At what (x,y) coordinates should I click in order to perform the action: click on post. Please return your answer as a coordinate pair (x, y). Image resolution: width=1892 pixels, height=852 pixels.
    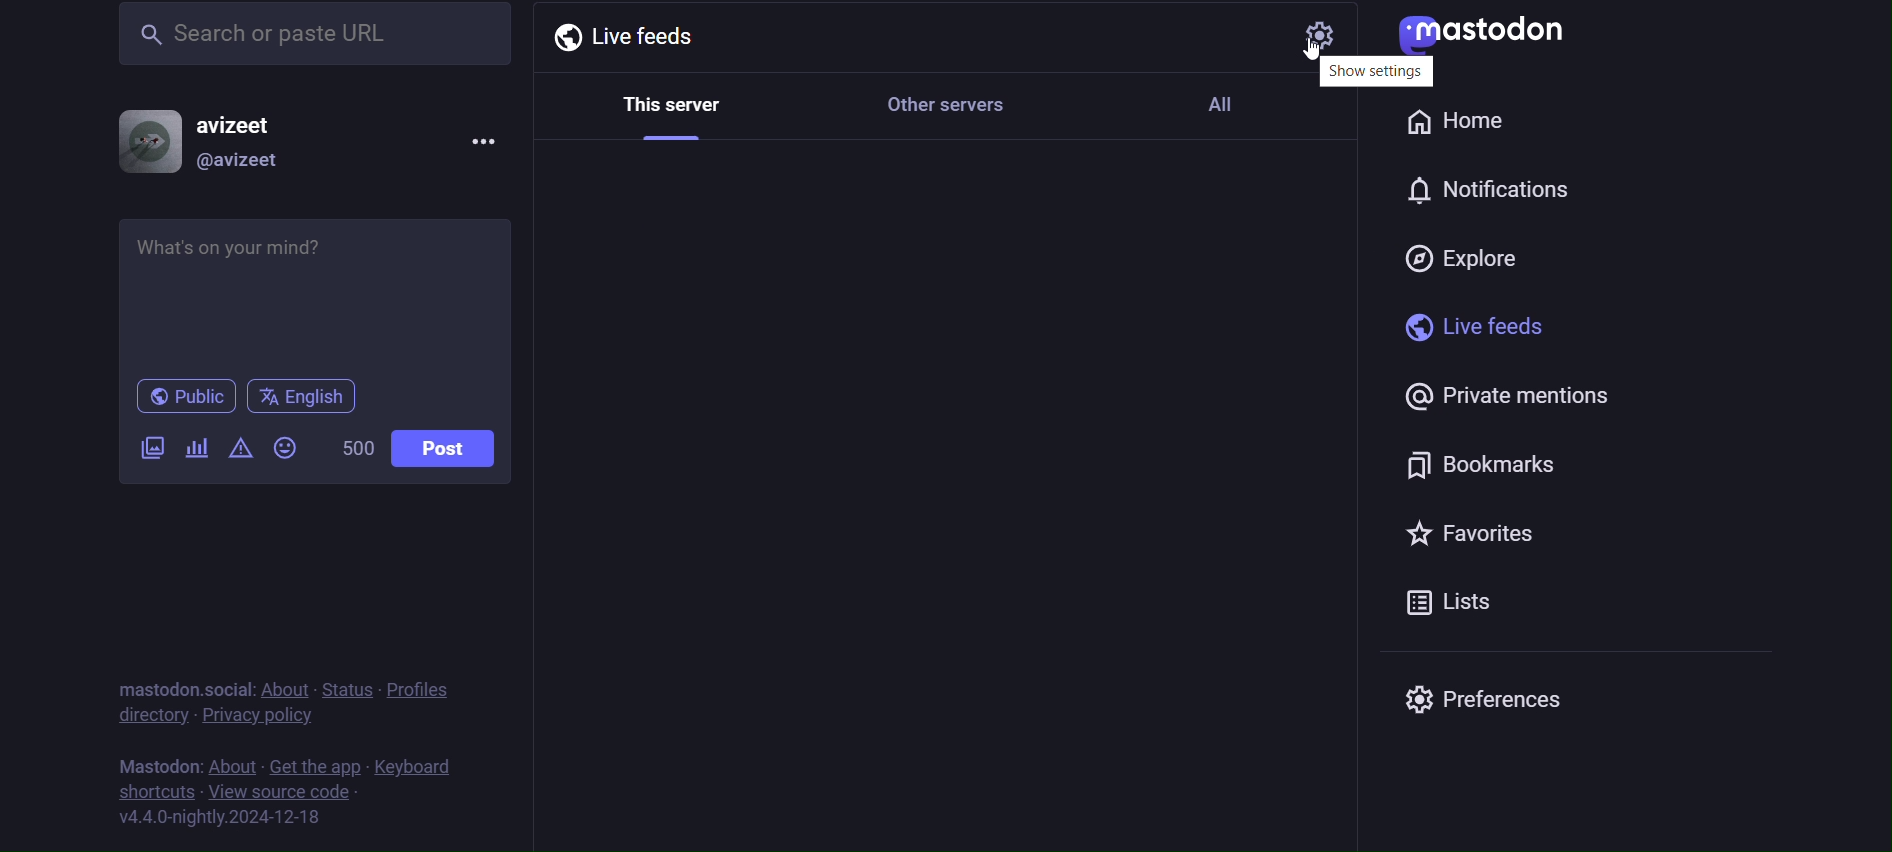
    Looking at the image, I should click on (453, 453).